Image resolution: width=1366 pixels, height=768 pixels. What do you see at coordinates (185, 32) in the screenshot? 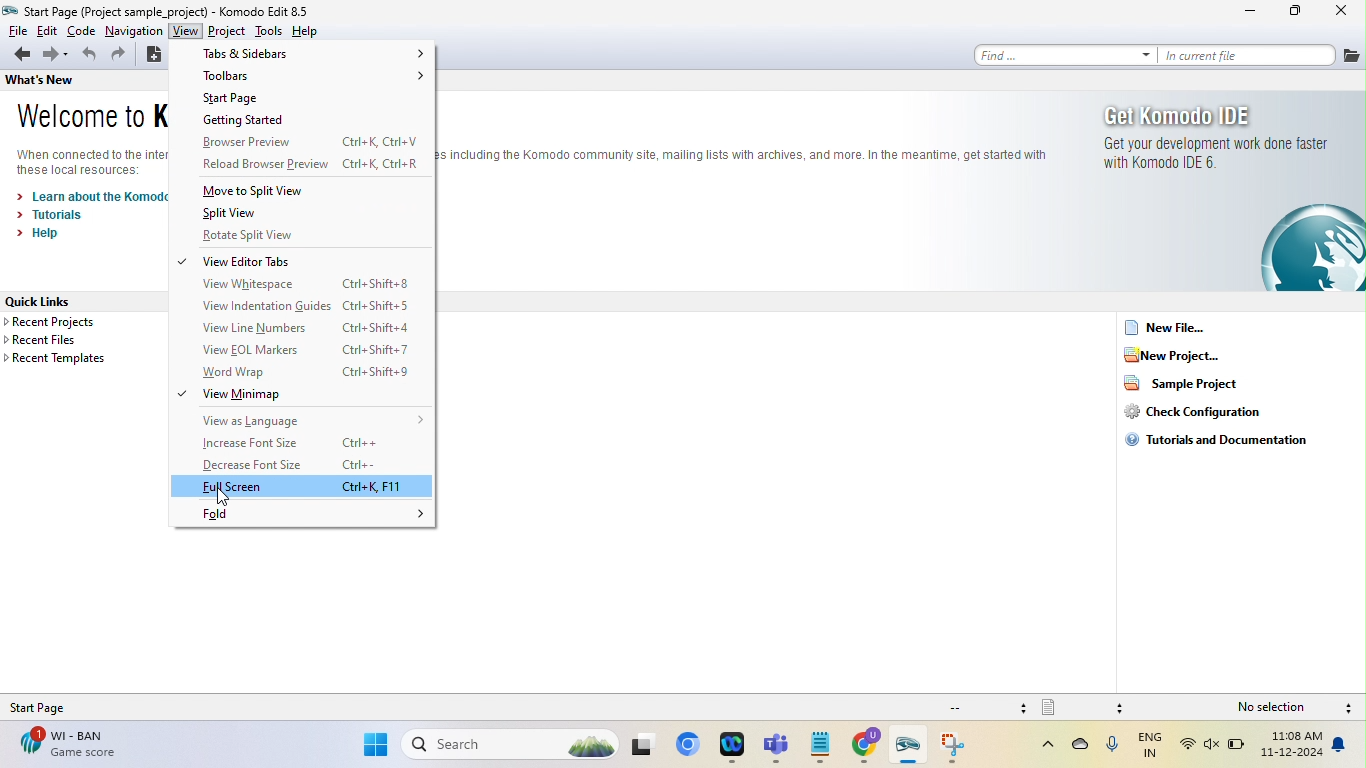
I see `view` at bounding box center [185, 32].